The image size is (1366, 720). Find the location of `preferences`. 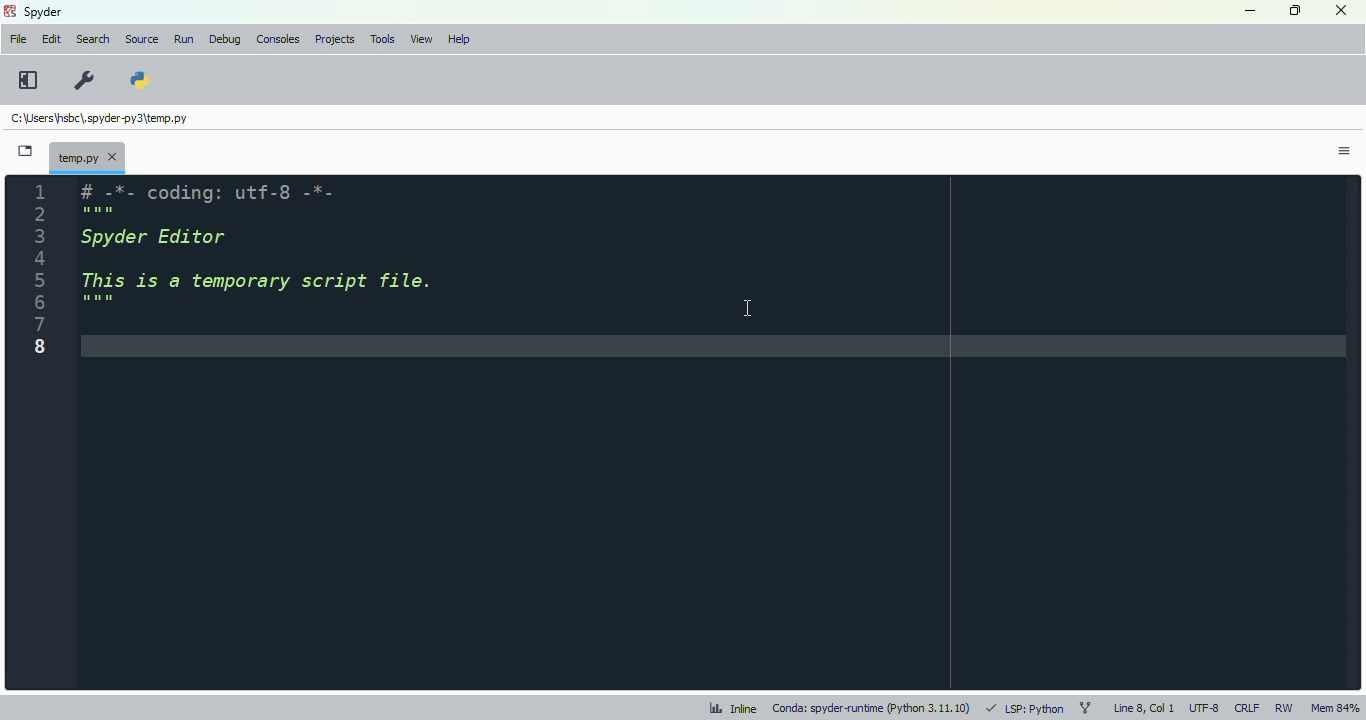

preferences is located at coordinates (83, 80).